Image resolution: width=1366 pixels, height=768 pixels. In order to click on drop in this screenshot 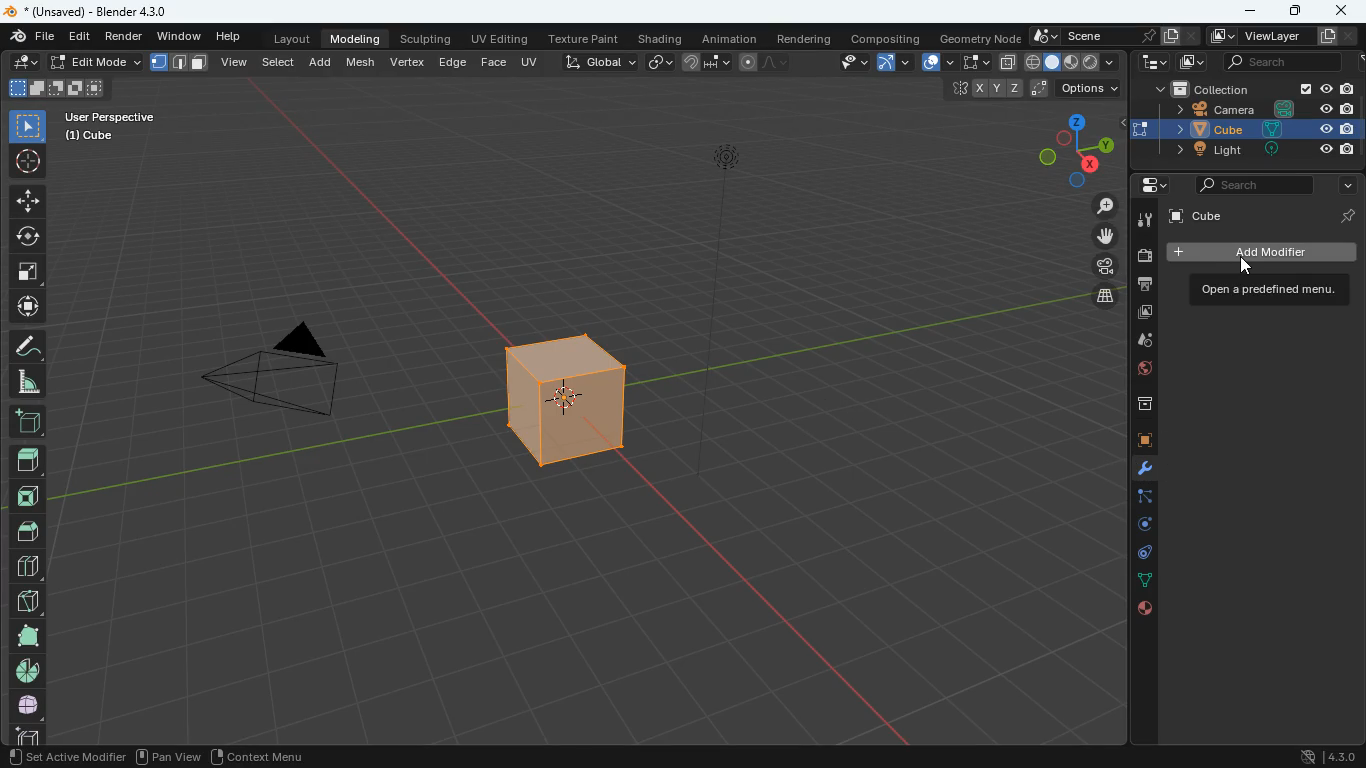, I will do `click(1136, 342)`.